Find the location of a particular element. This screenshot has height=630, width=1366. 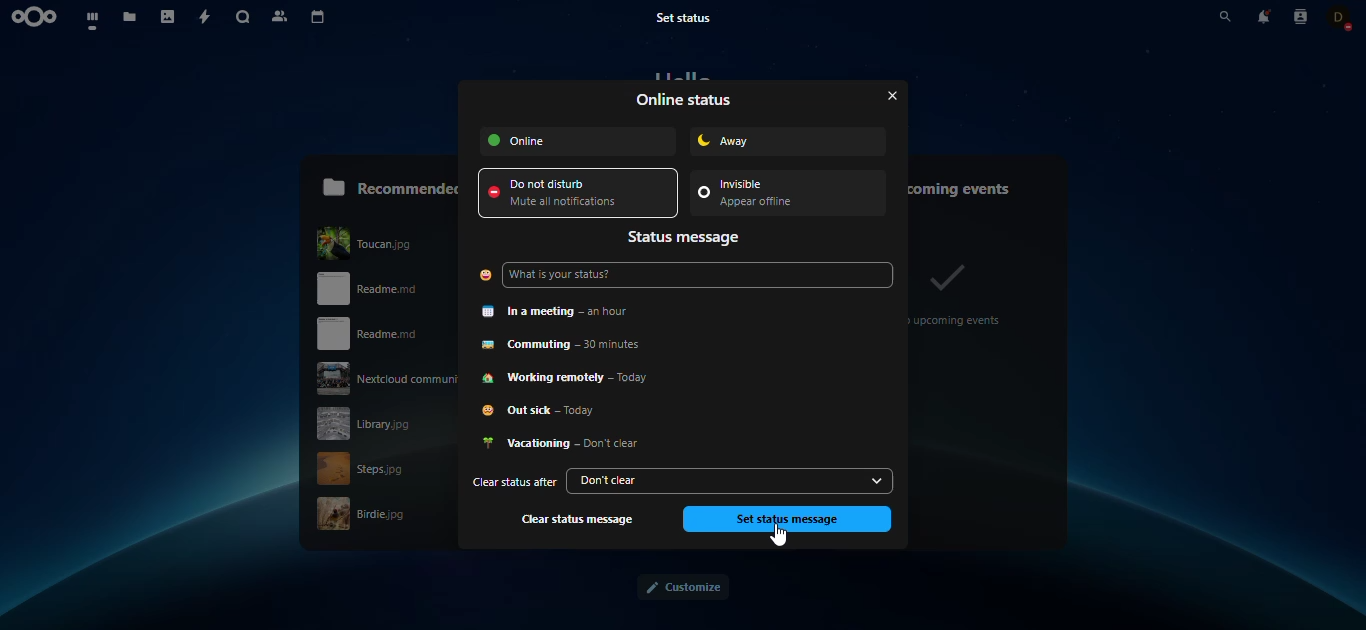

search is located at coordinates (1210, 17).